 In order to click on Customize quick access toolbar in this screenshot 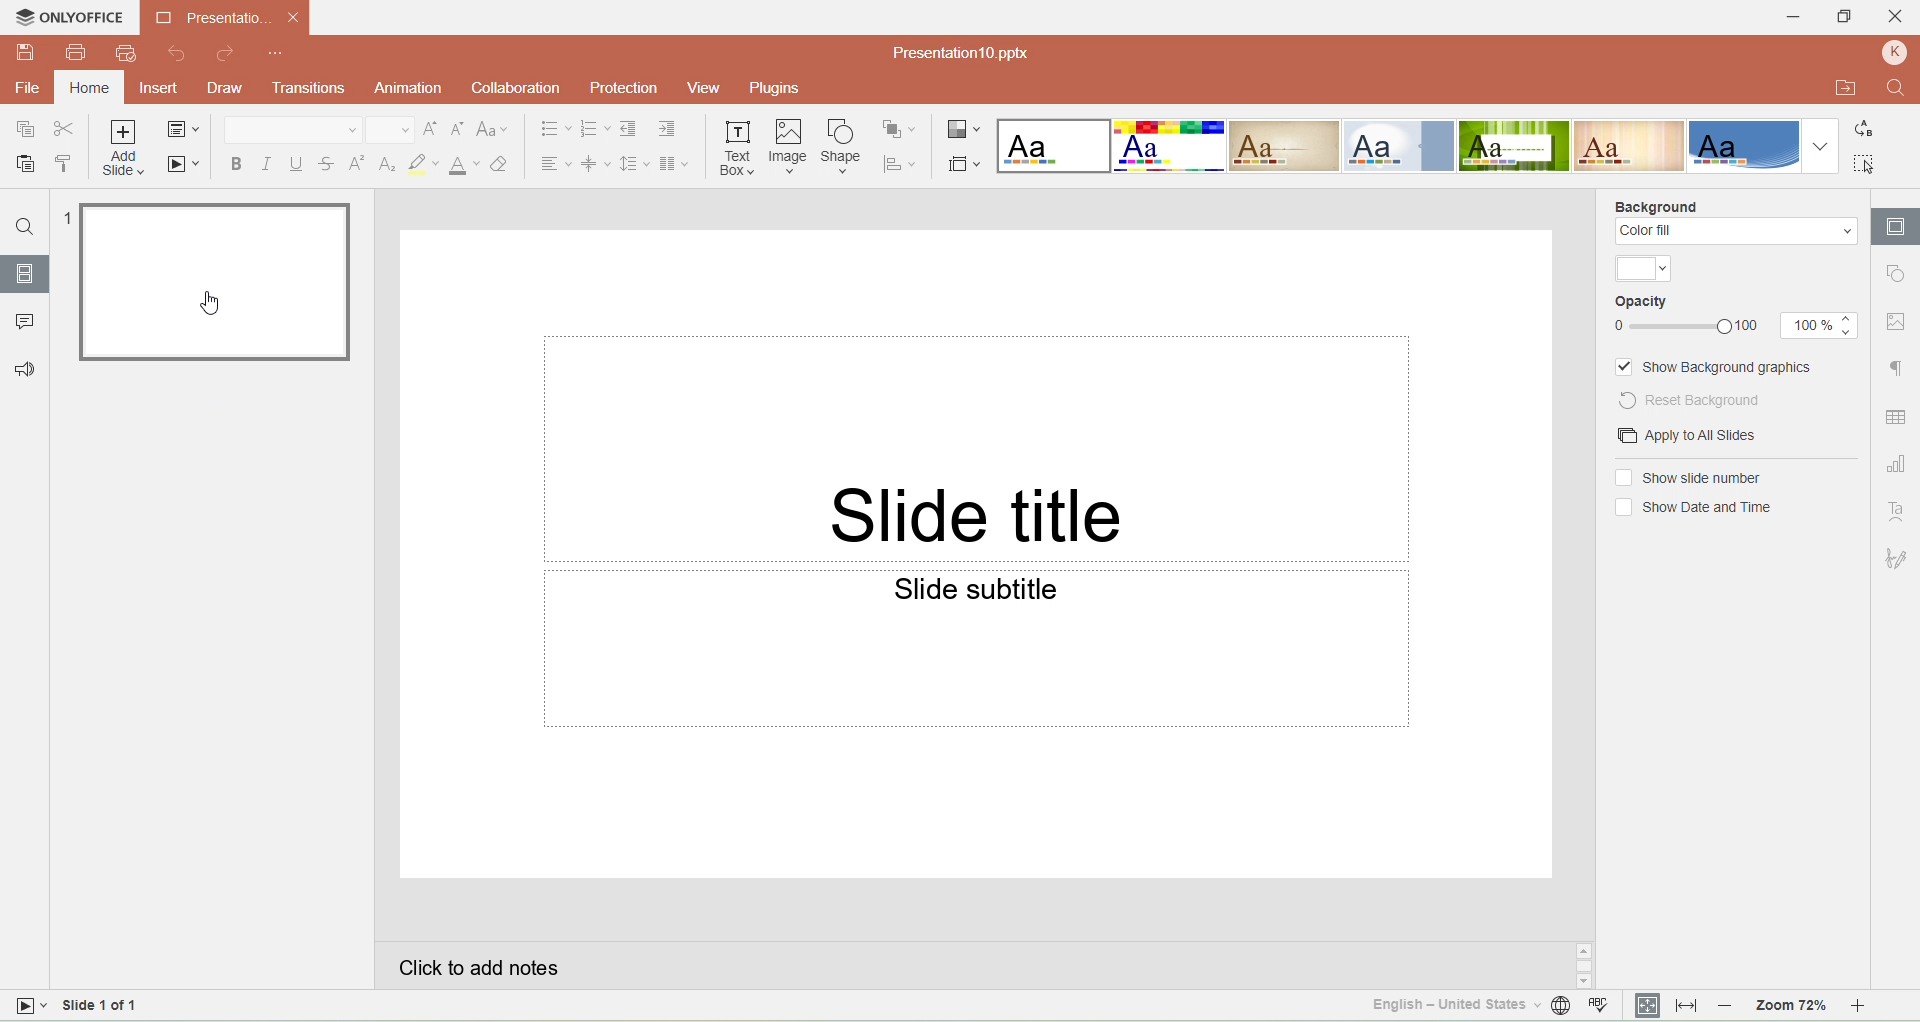, I will do `click(277, 54)`.